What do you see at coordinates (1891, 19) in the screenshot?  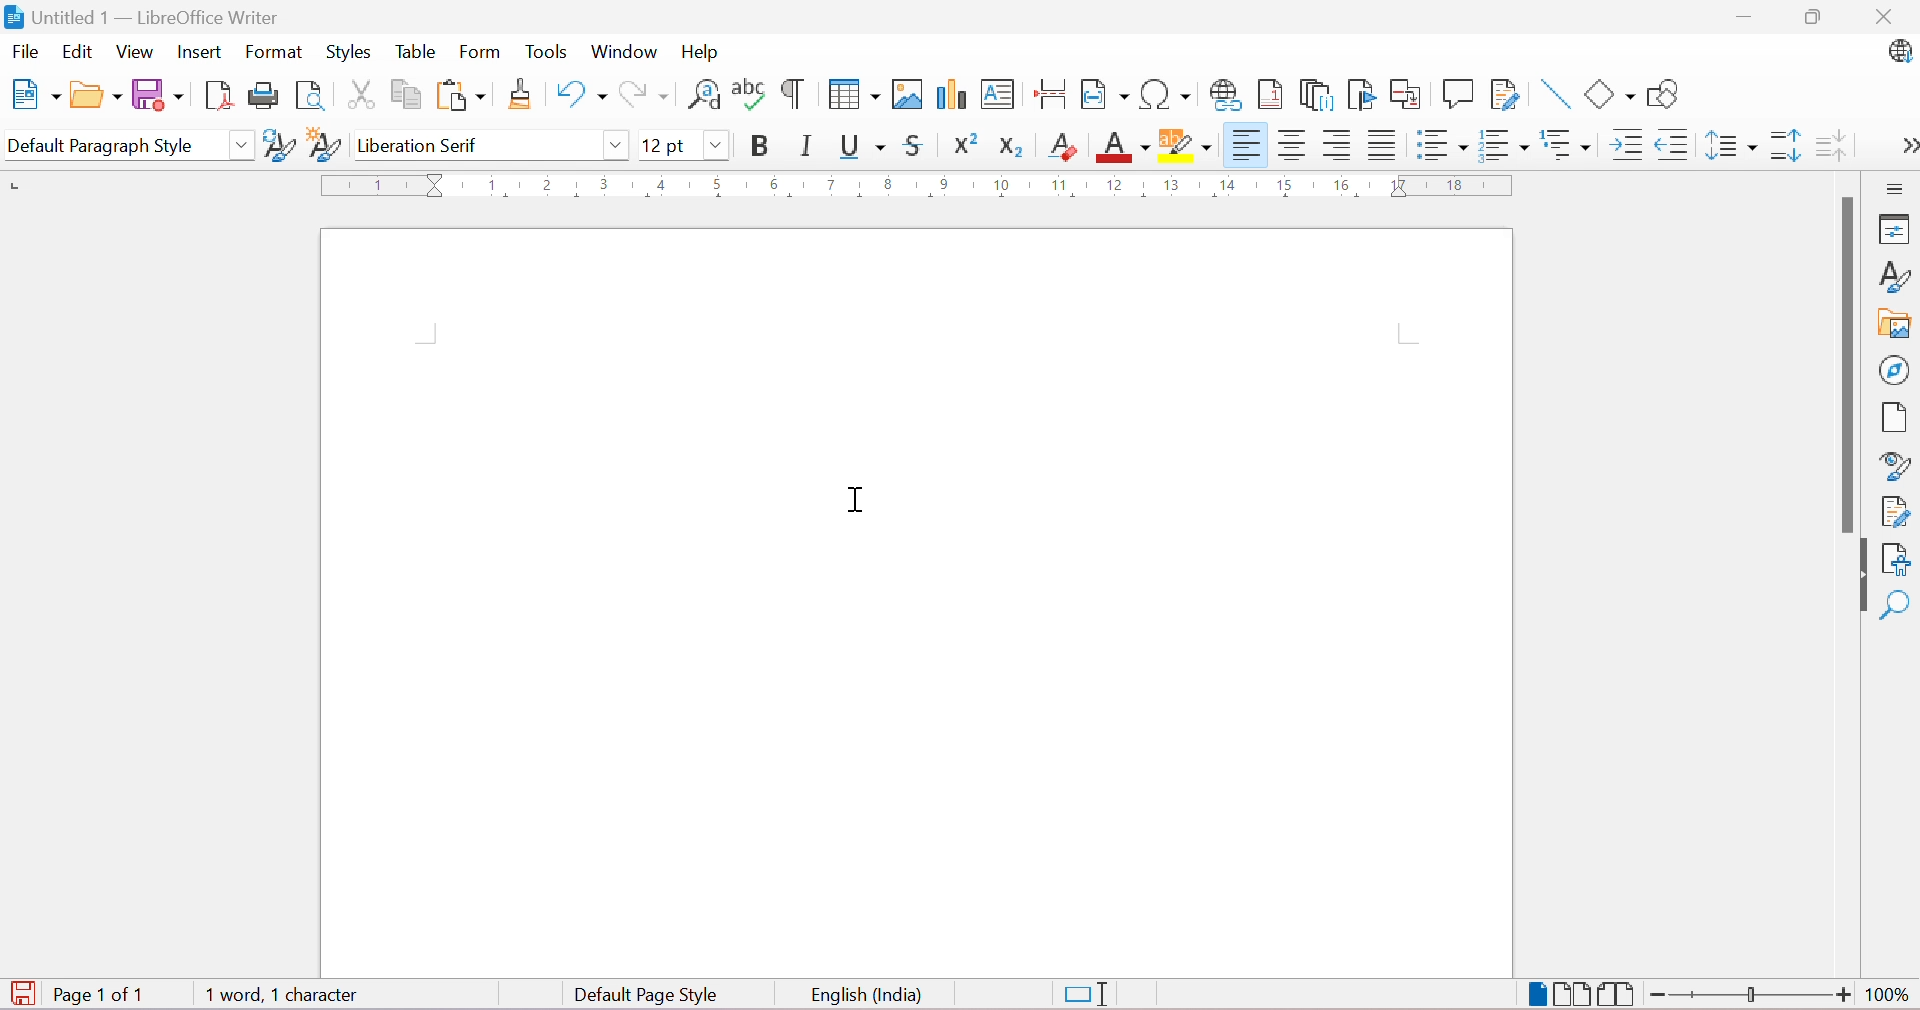 I see `Close` at bounding box center [1891, 19].